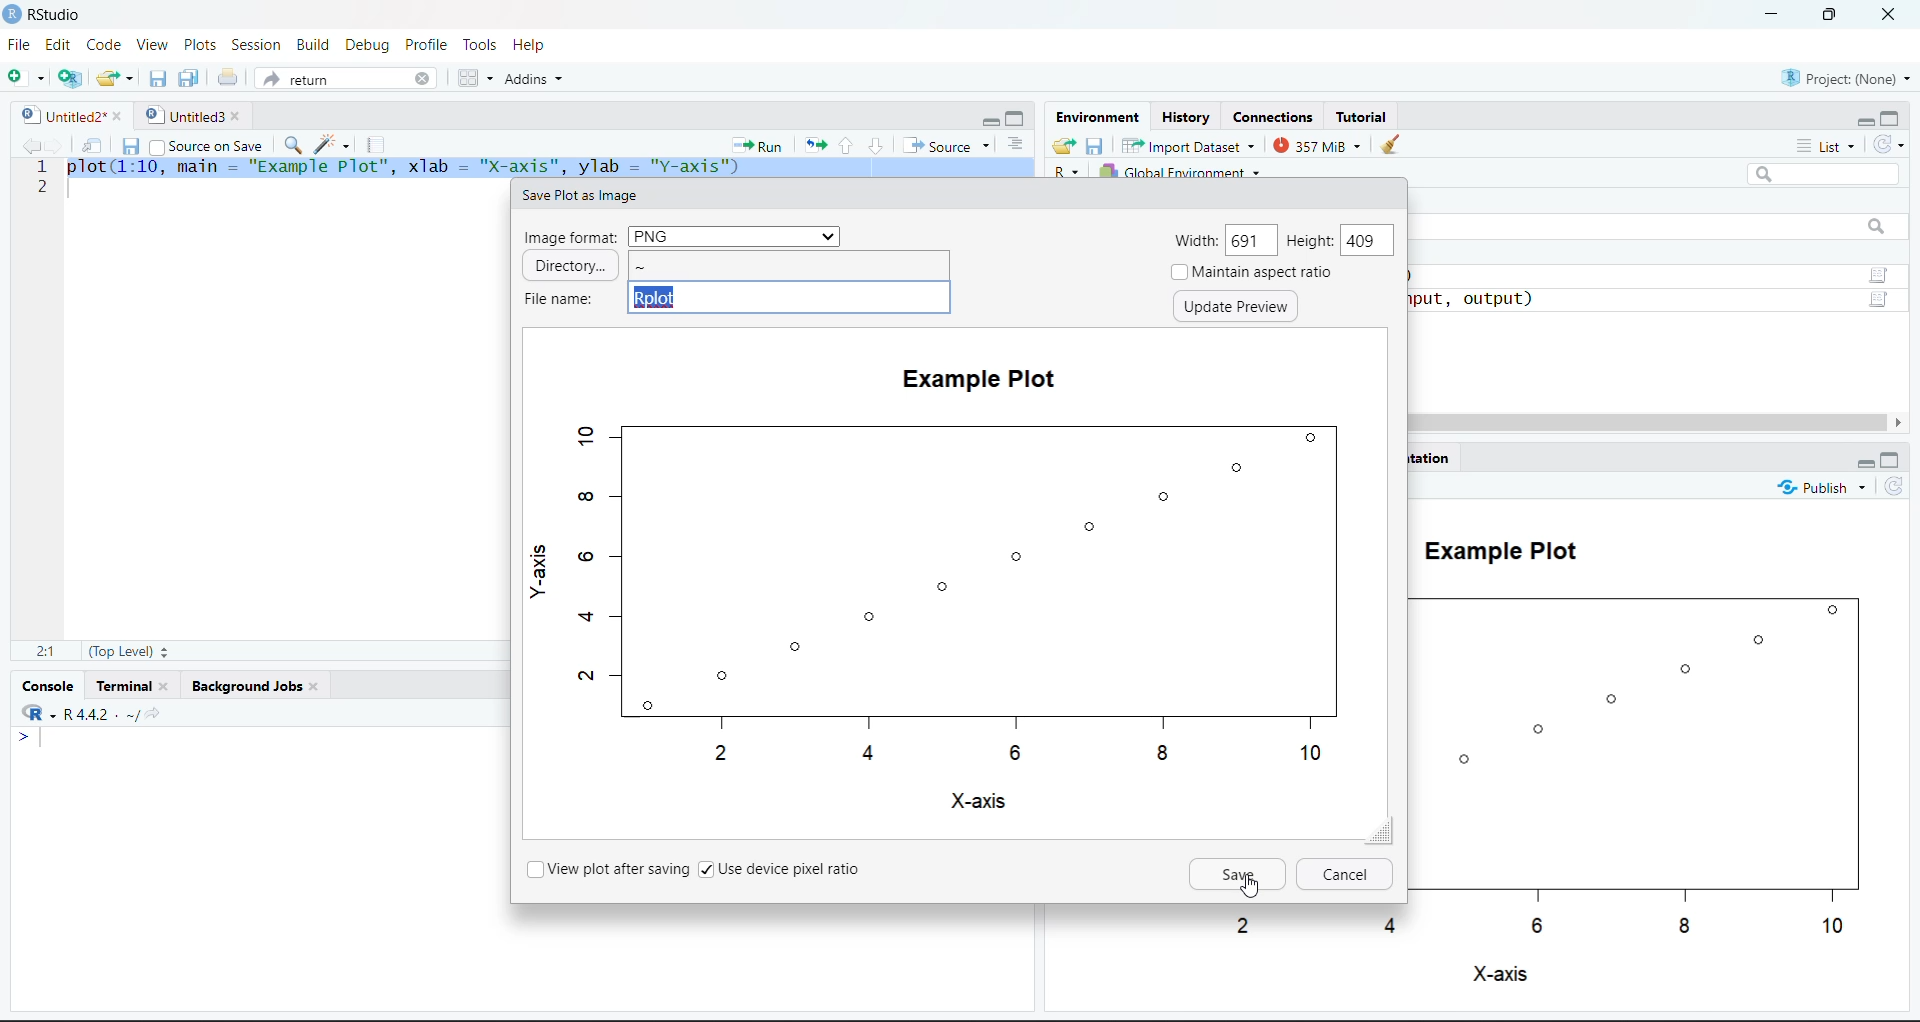 Image resolution: width=1920 pixels, height=1022 pixels. What do you see at coordinates (312, 43) in the screenshot?
I see `Build` at bounding box center [312, 43].